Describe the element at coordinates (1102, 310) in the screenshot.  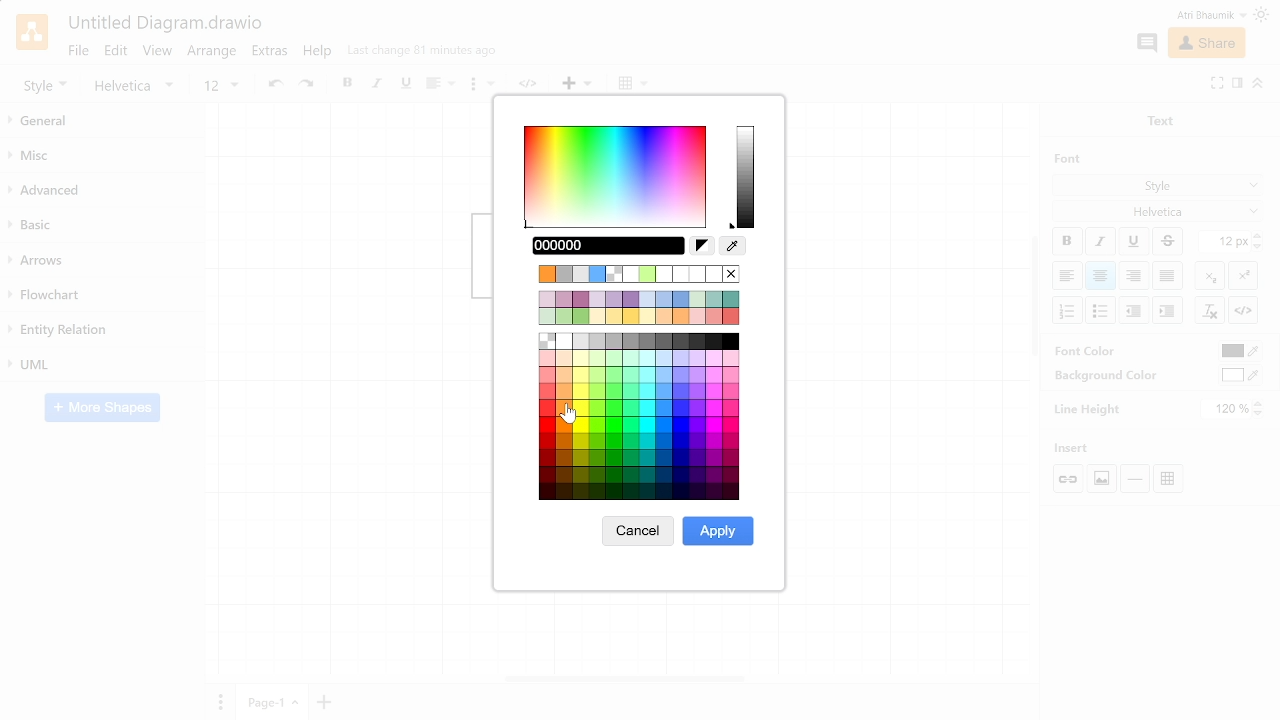
I see `Bullet` at that location.